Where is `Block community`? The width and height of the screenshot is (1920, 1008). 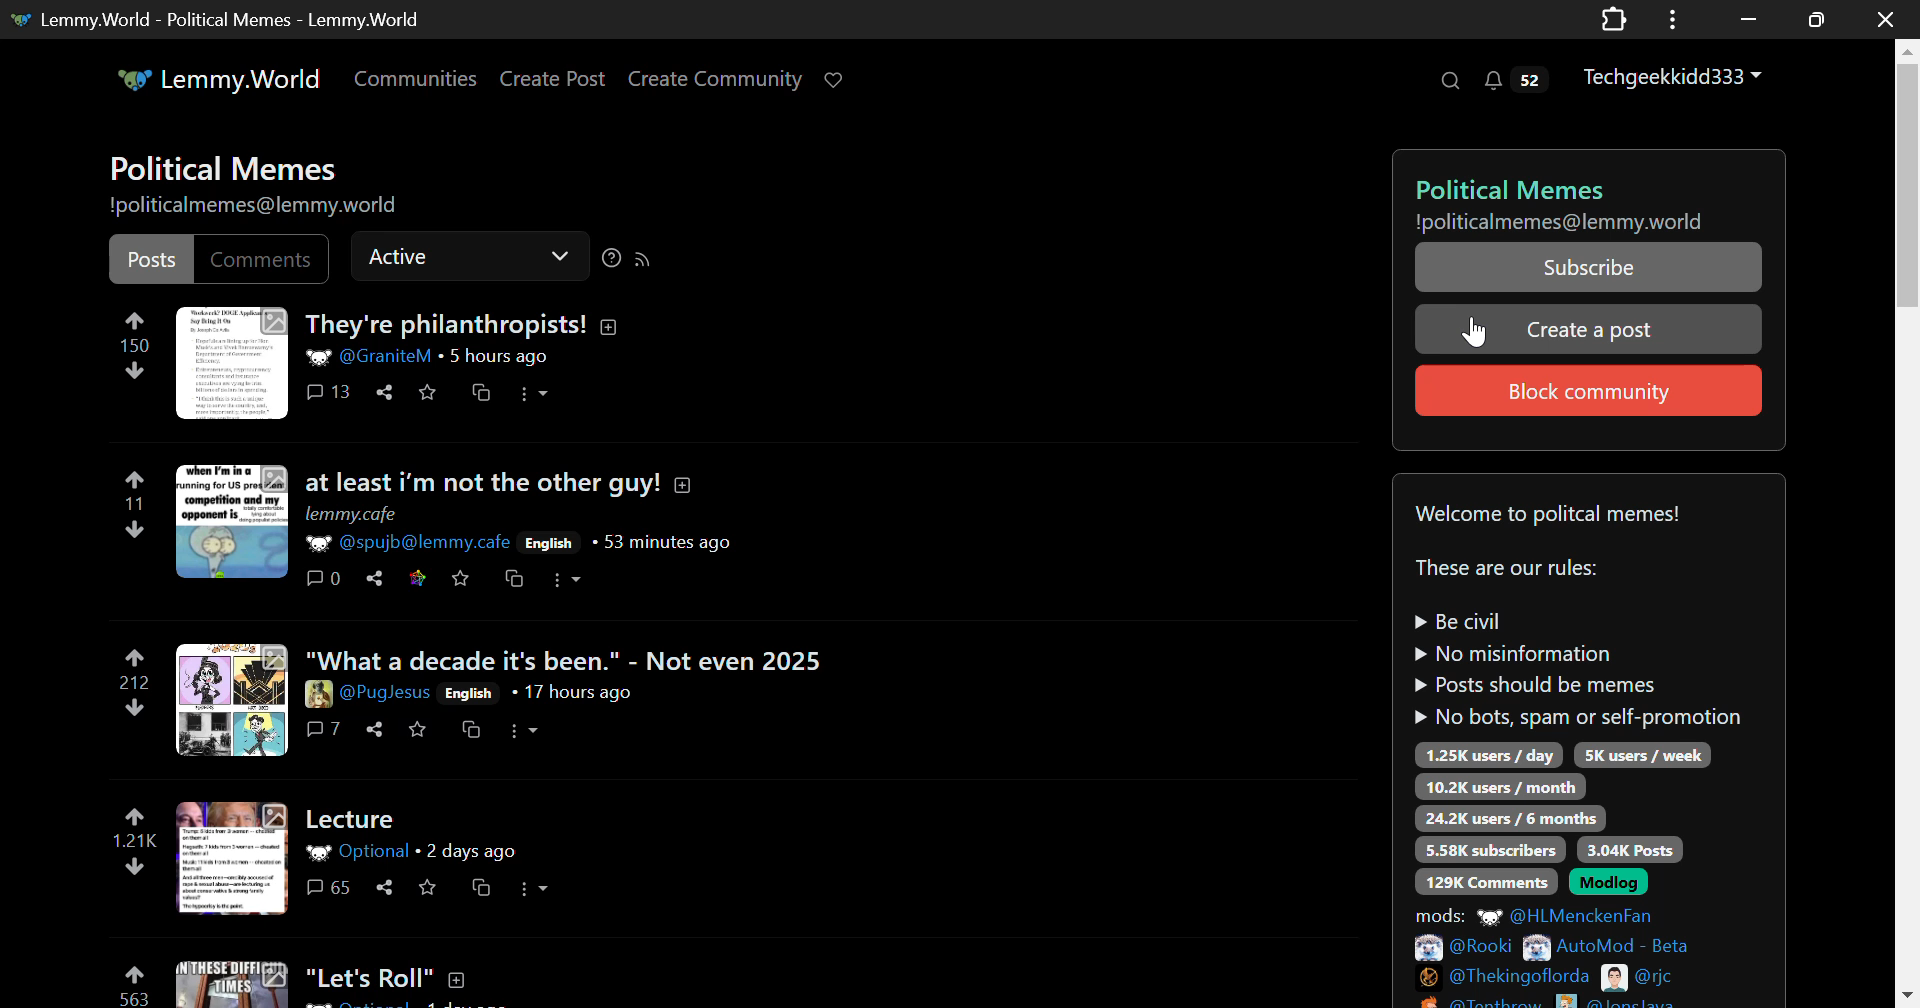
Block community is located at coordinates (1586, 388).